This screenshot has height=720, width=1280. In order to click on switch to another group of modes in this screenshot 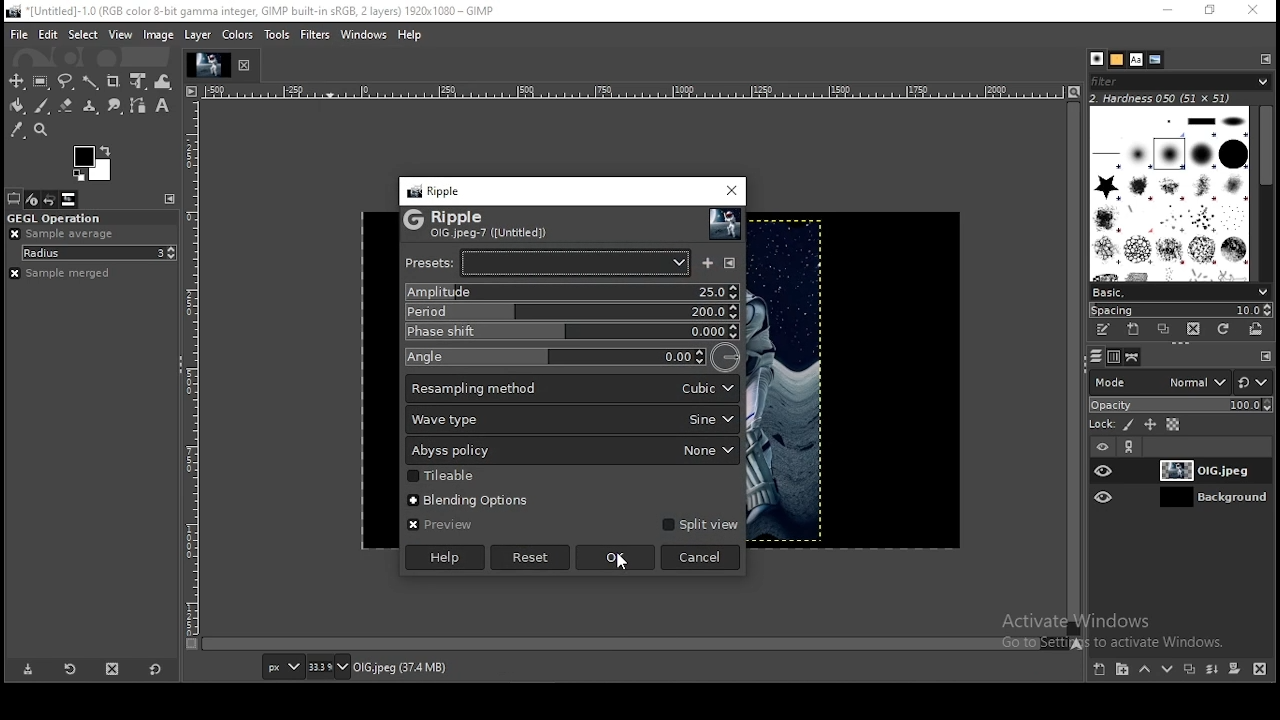, I will do `click(1253, 382)`.